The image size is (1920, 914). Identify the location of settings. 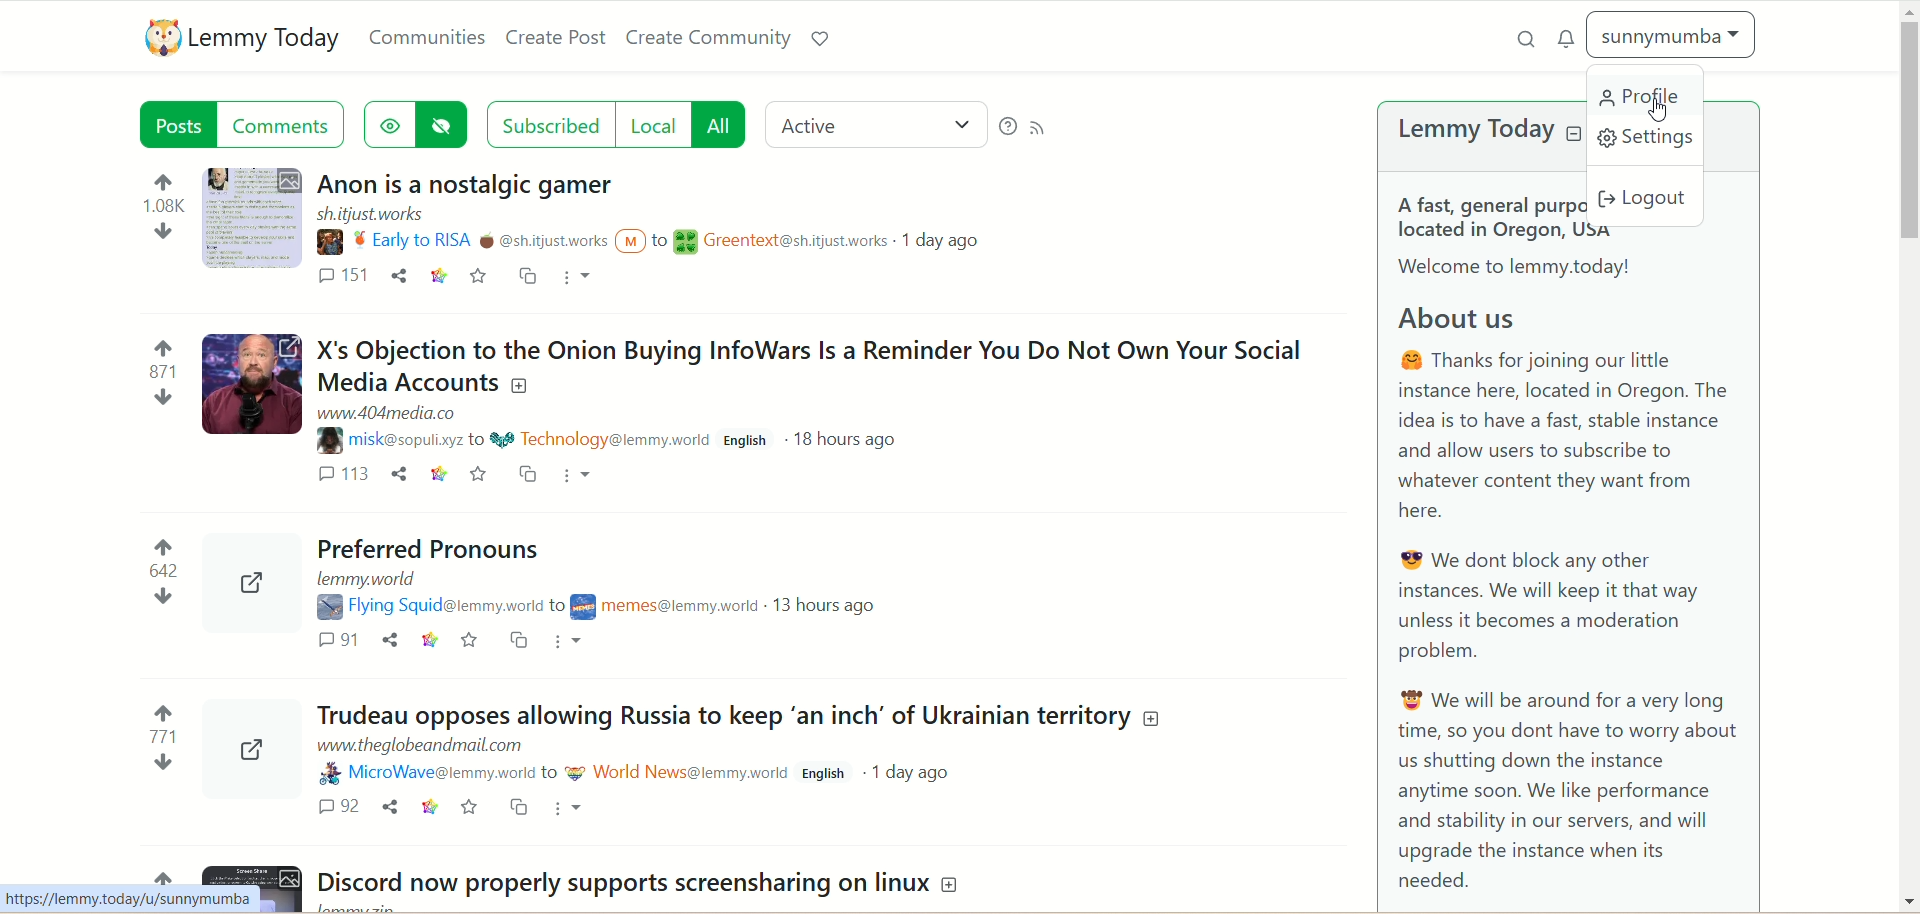
(1643, 143).